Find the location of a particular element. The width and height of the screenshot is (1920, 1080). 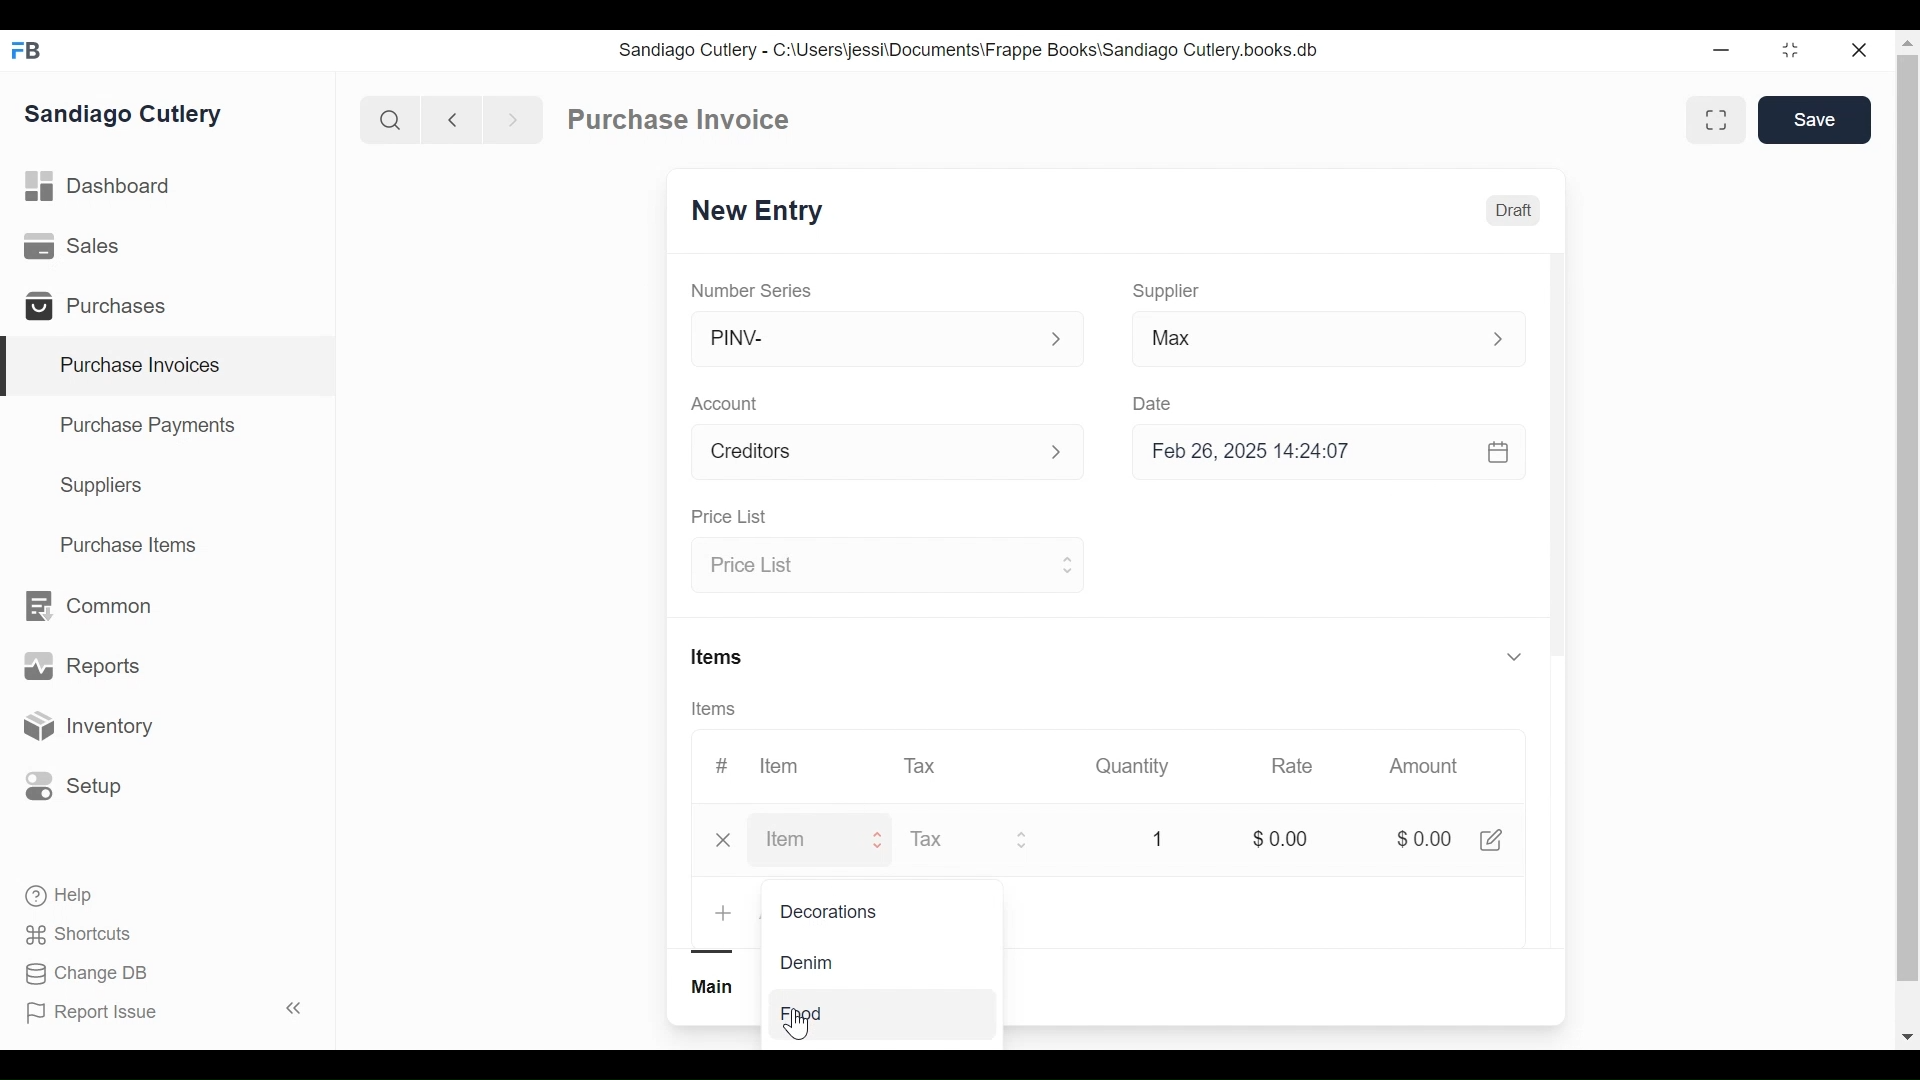

Report Issue is located at coordinates (163, 1011).